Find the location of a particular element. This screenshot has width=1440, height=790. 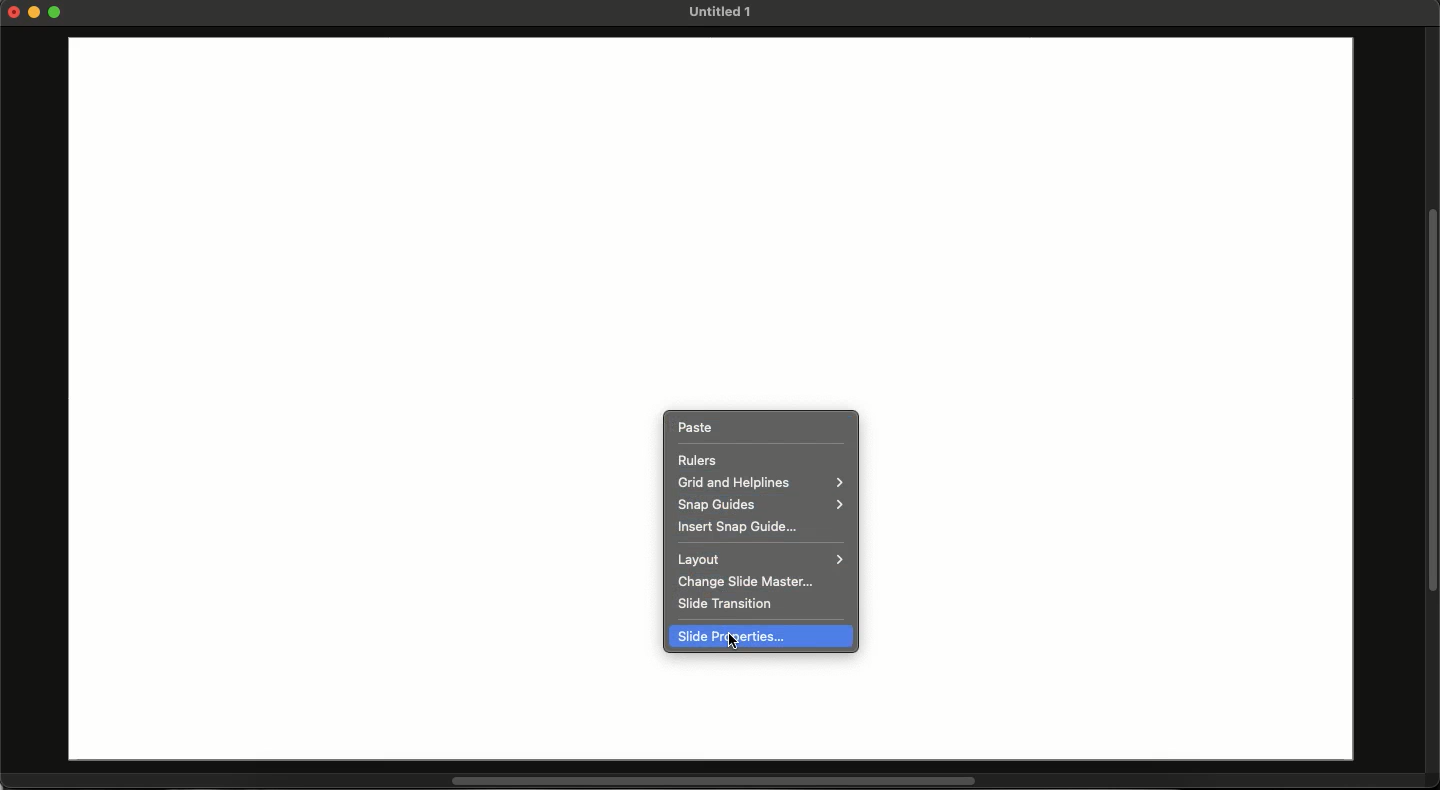

Insert snap guide... is located at coordinates (736, 526).